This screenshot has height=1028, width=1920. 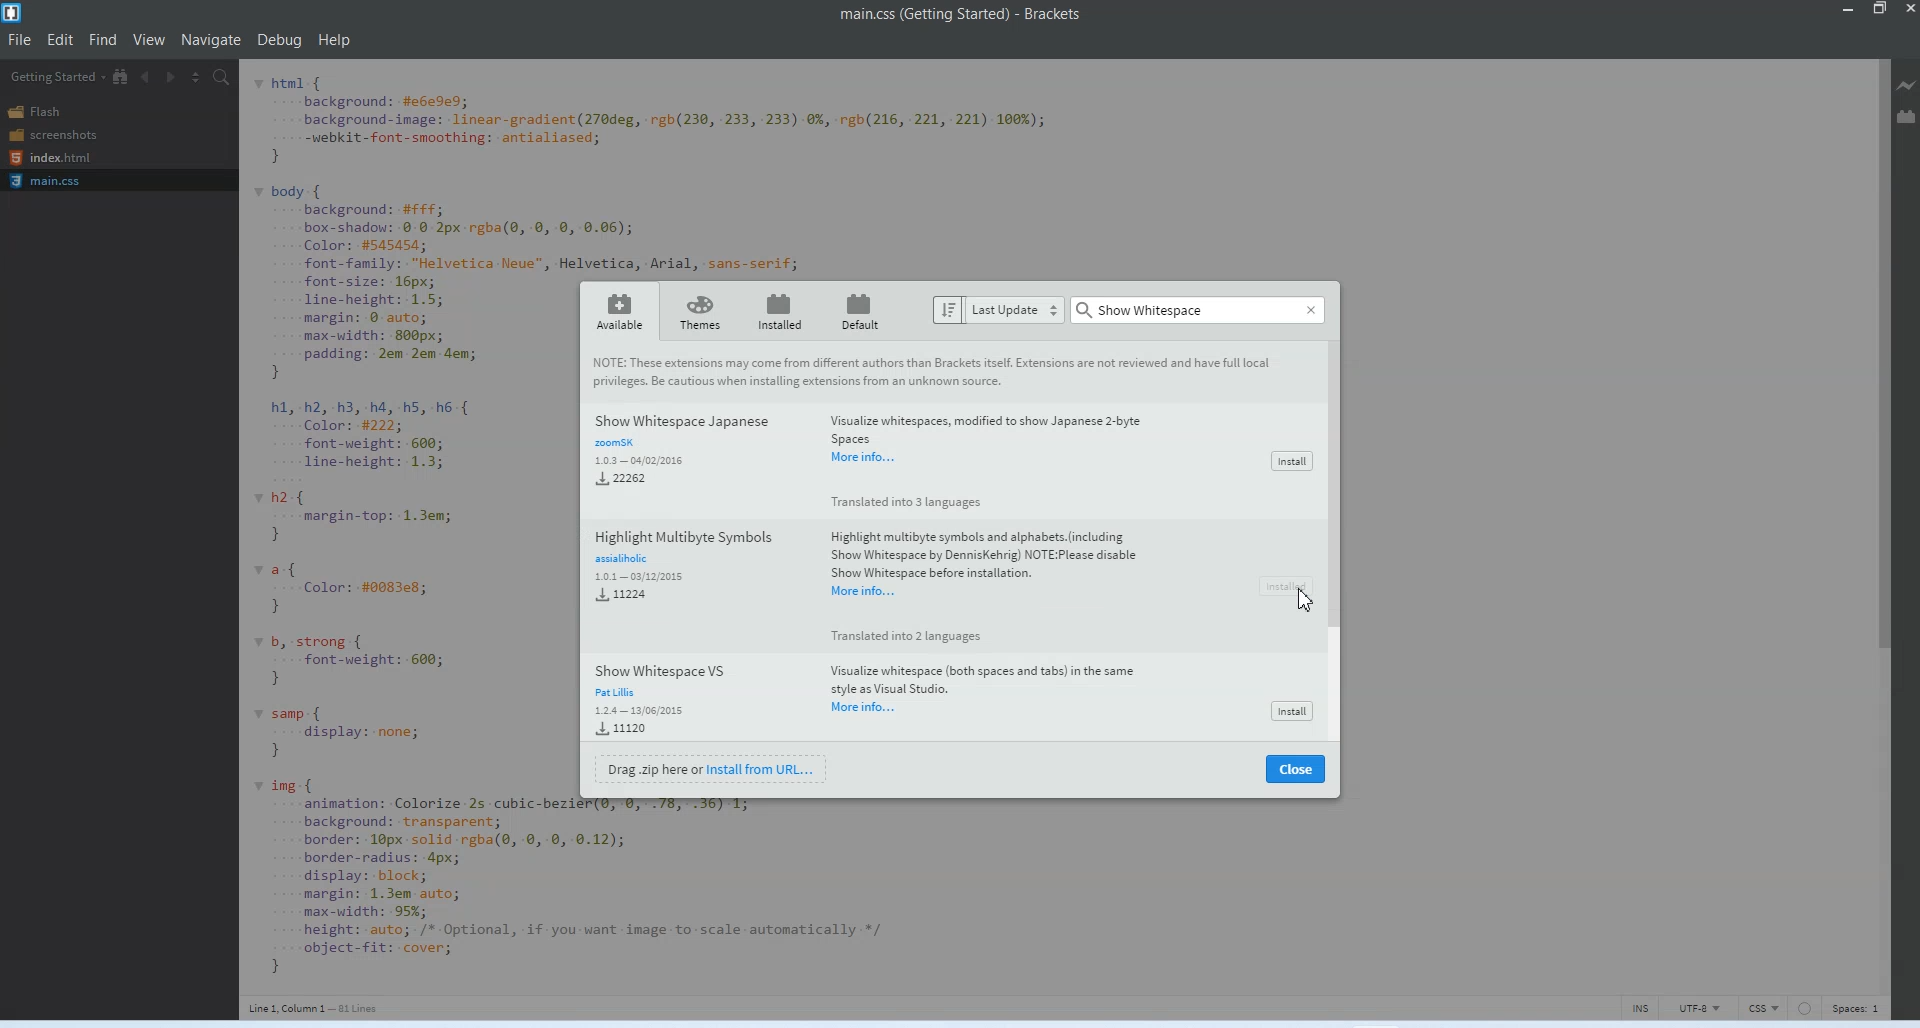 What do you see at coordinates (105, 39) in the screenshot?
I see `Find` at bounding box center [105, 39].